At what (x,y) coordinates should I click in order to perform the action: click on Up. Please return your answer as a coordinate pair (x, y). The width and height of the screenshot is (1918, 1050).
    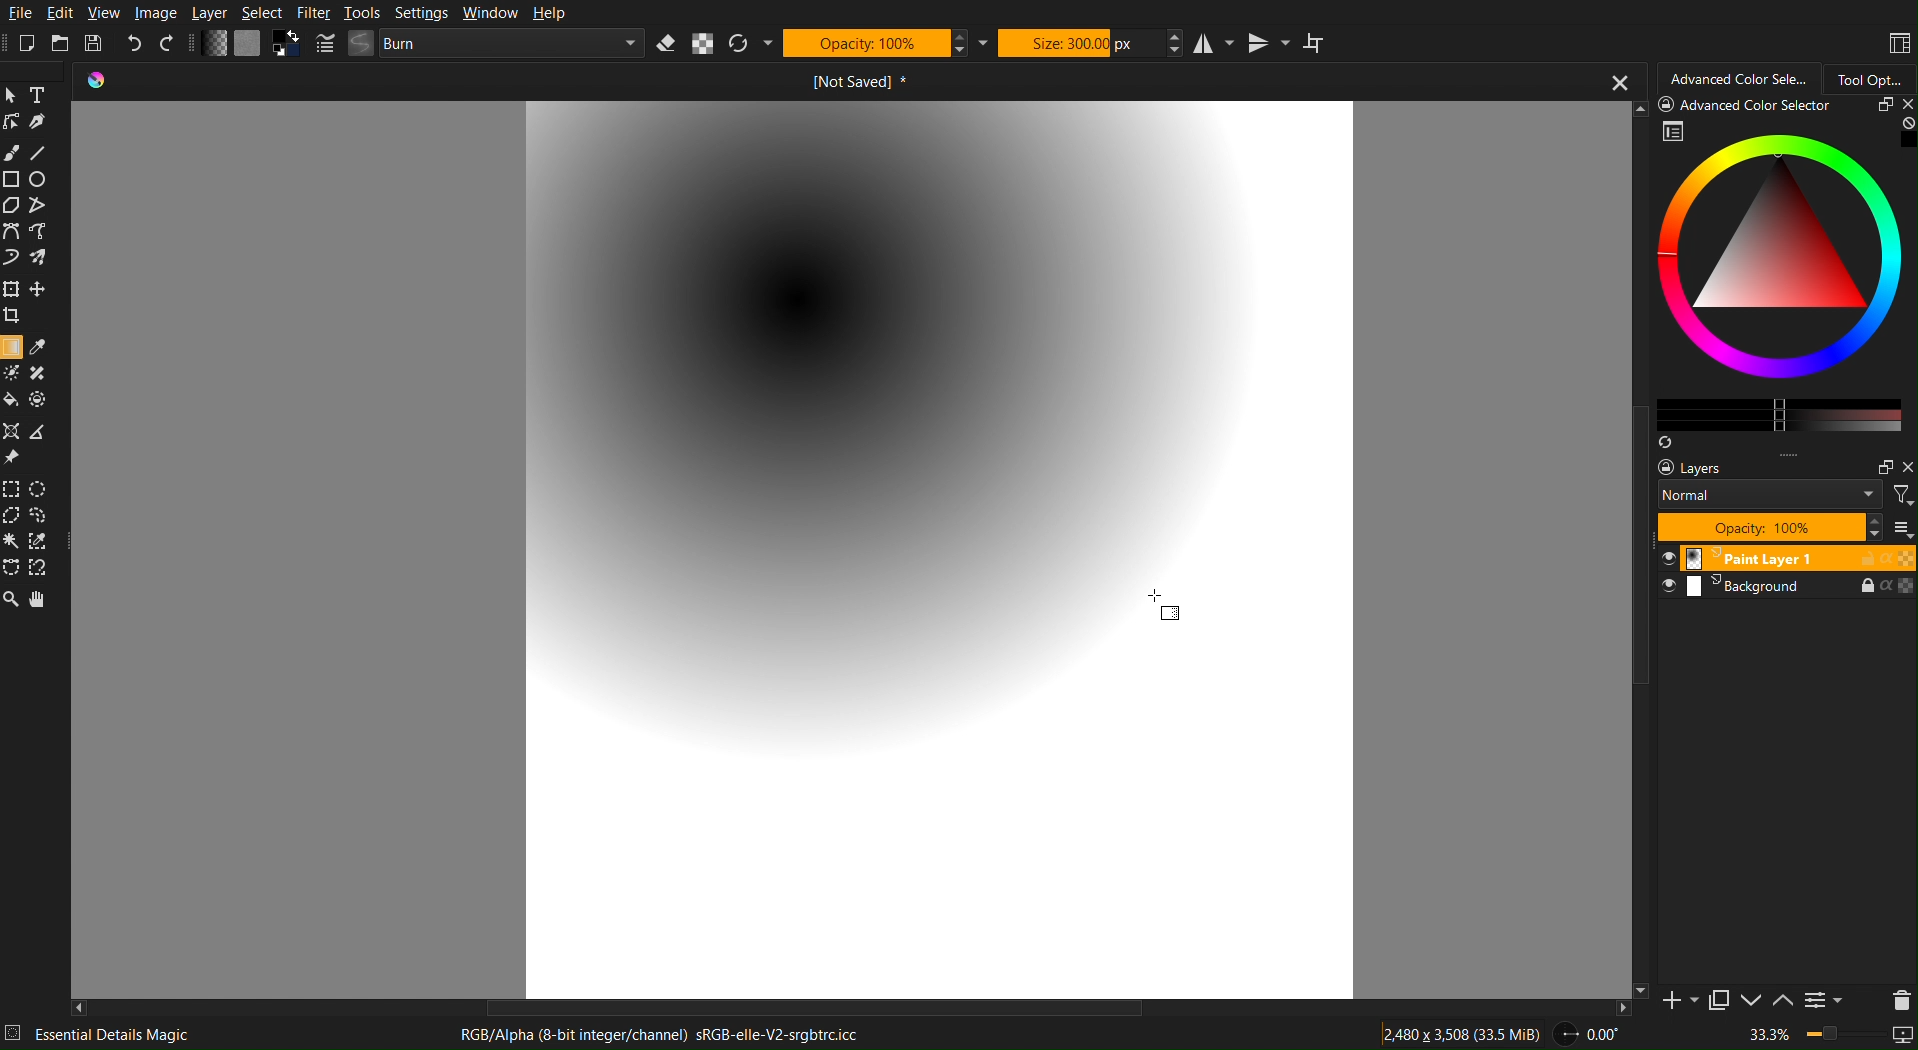
    Looking at the image, I should click on (1781, 1002).